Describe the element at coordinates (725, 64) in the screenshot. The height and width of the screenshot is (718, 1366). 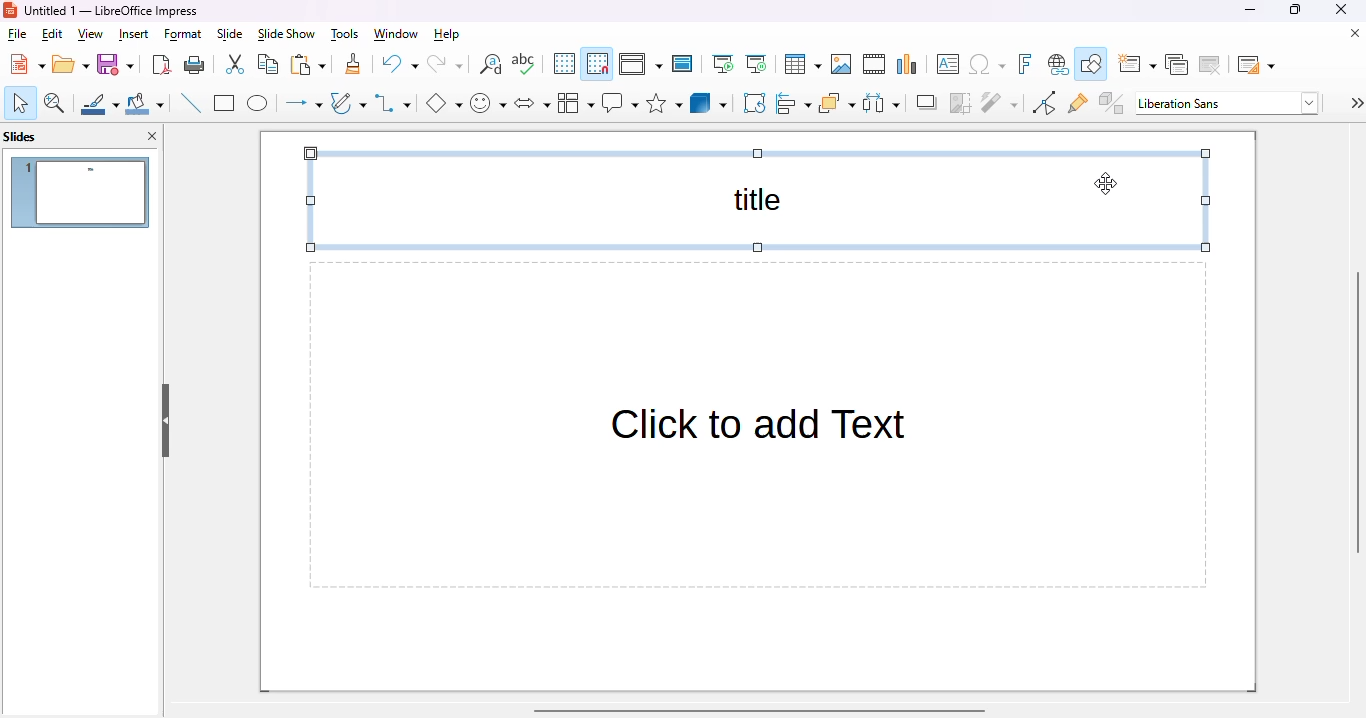
I see `start from first slide` at that location.